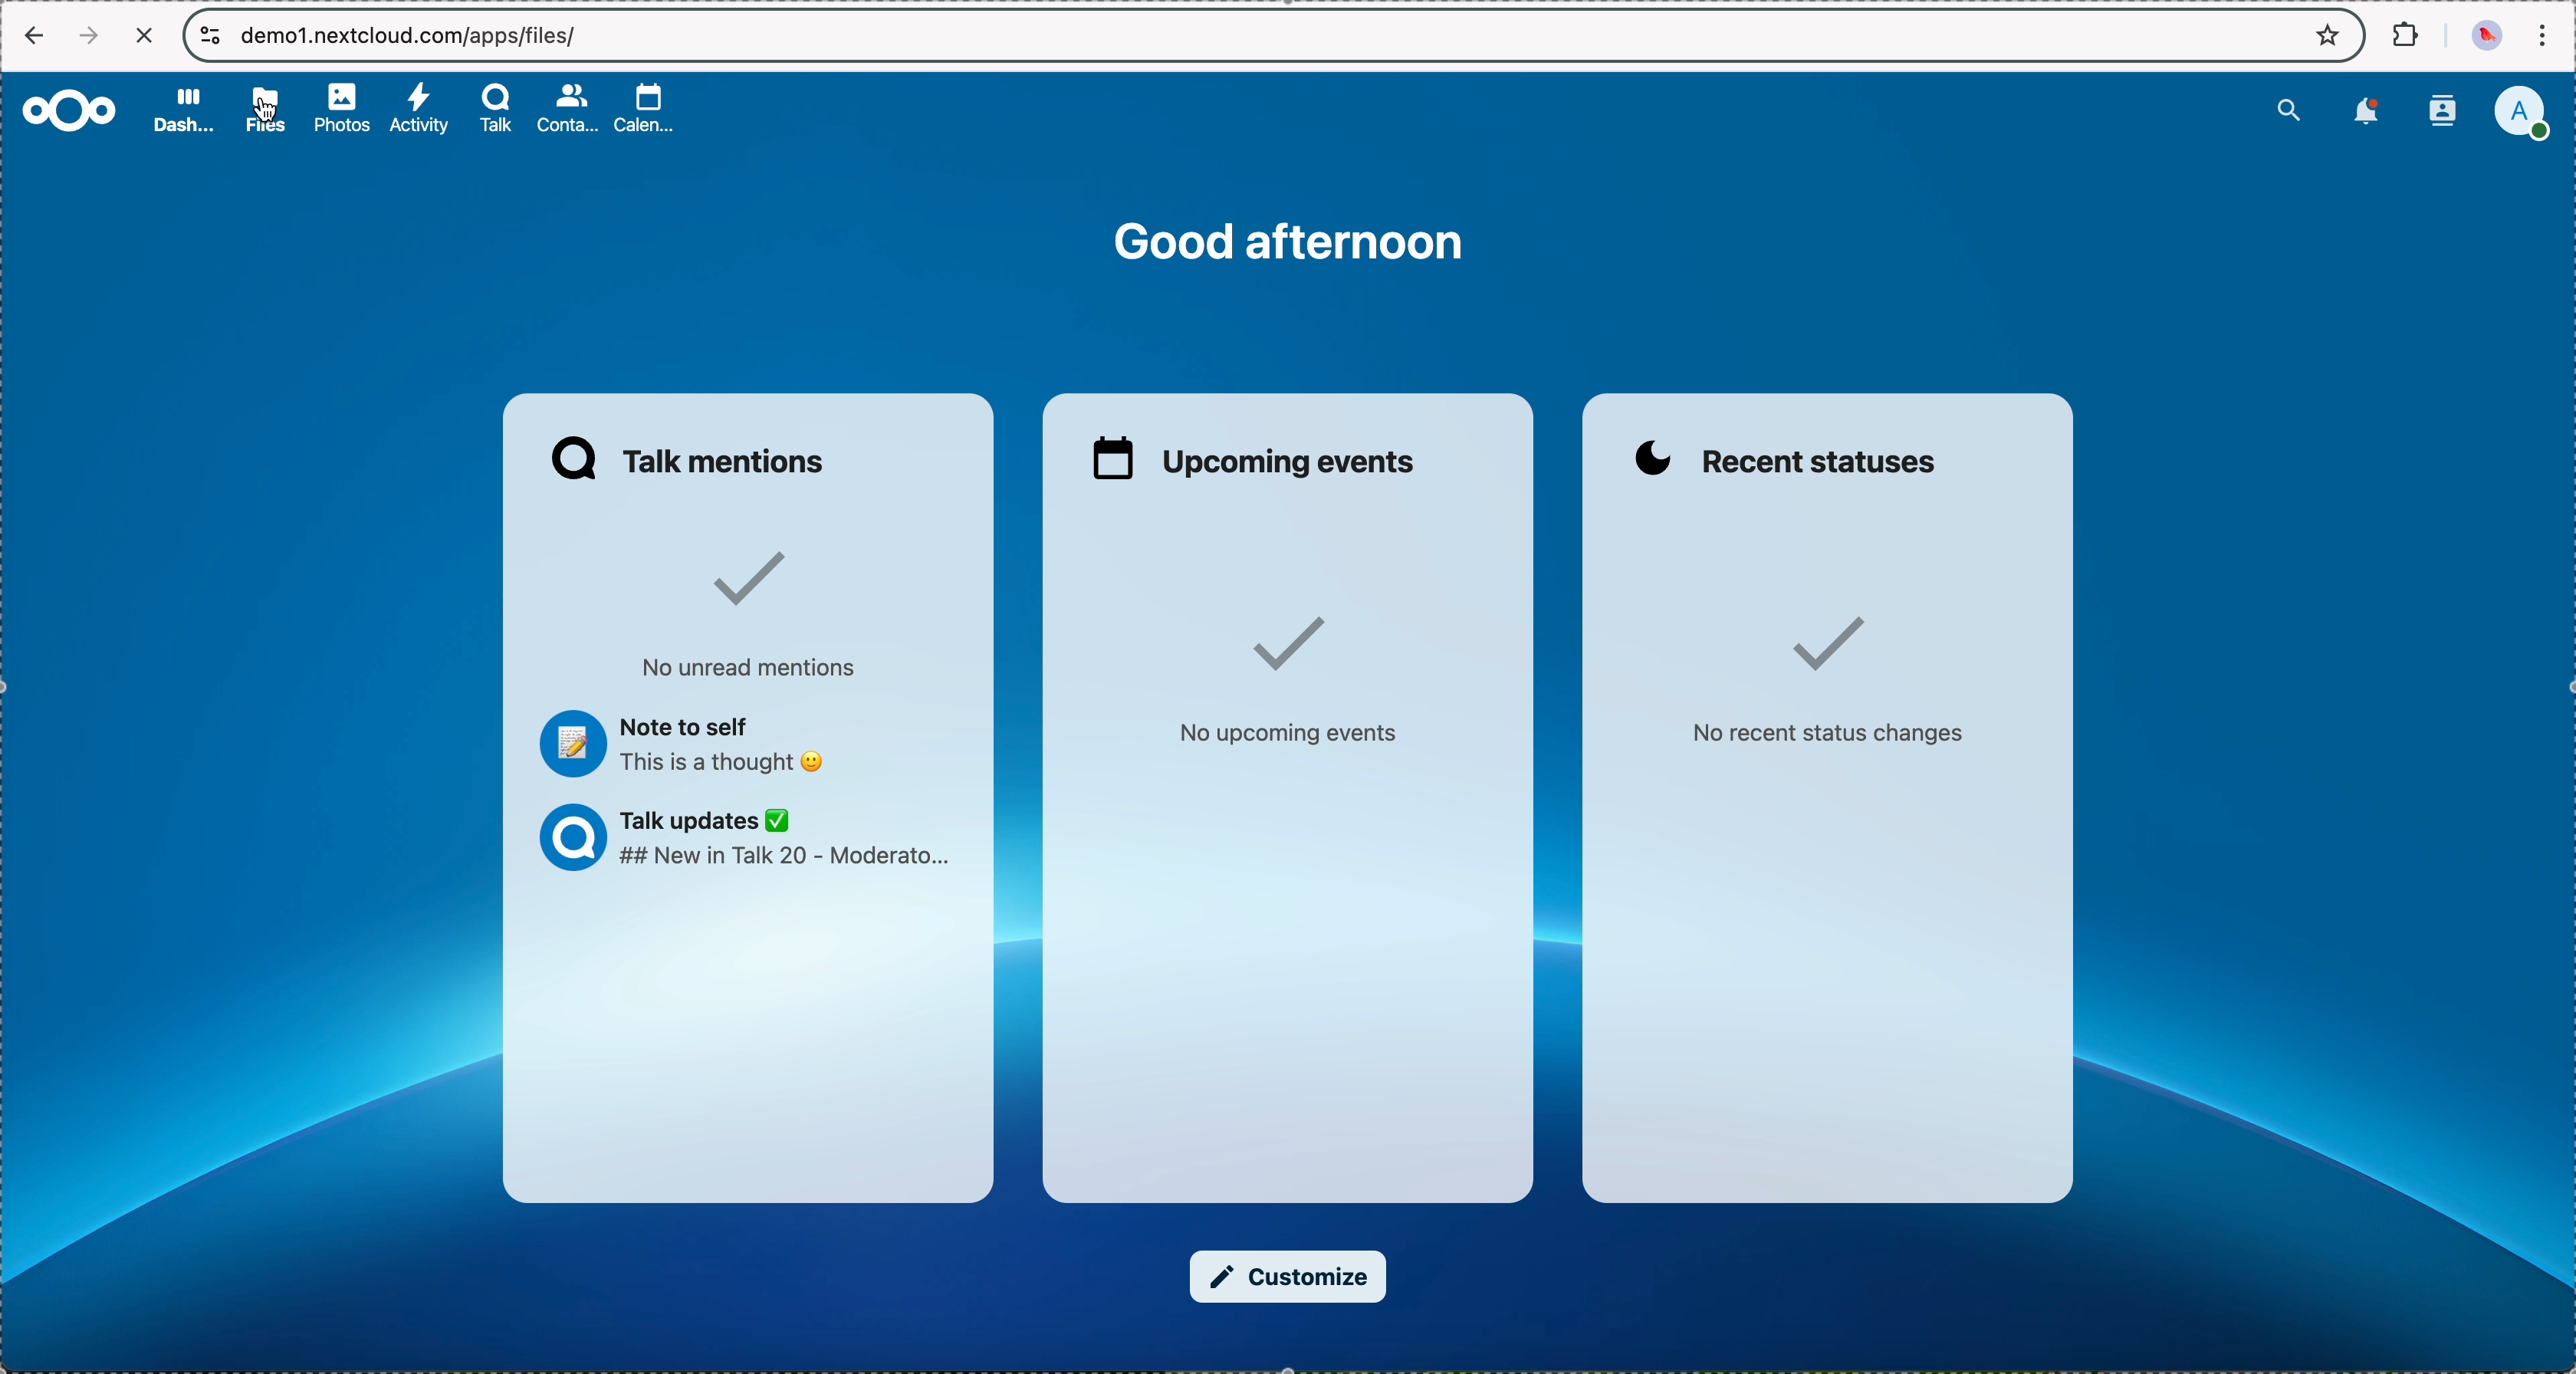 Image resolution: width=2576 pixels, height=1374 pixels. What do you see at coordinates (185, 108) in the screenshot?
I see `dashboard` at bounding box center [185, 108].